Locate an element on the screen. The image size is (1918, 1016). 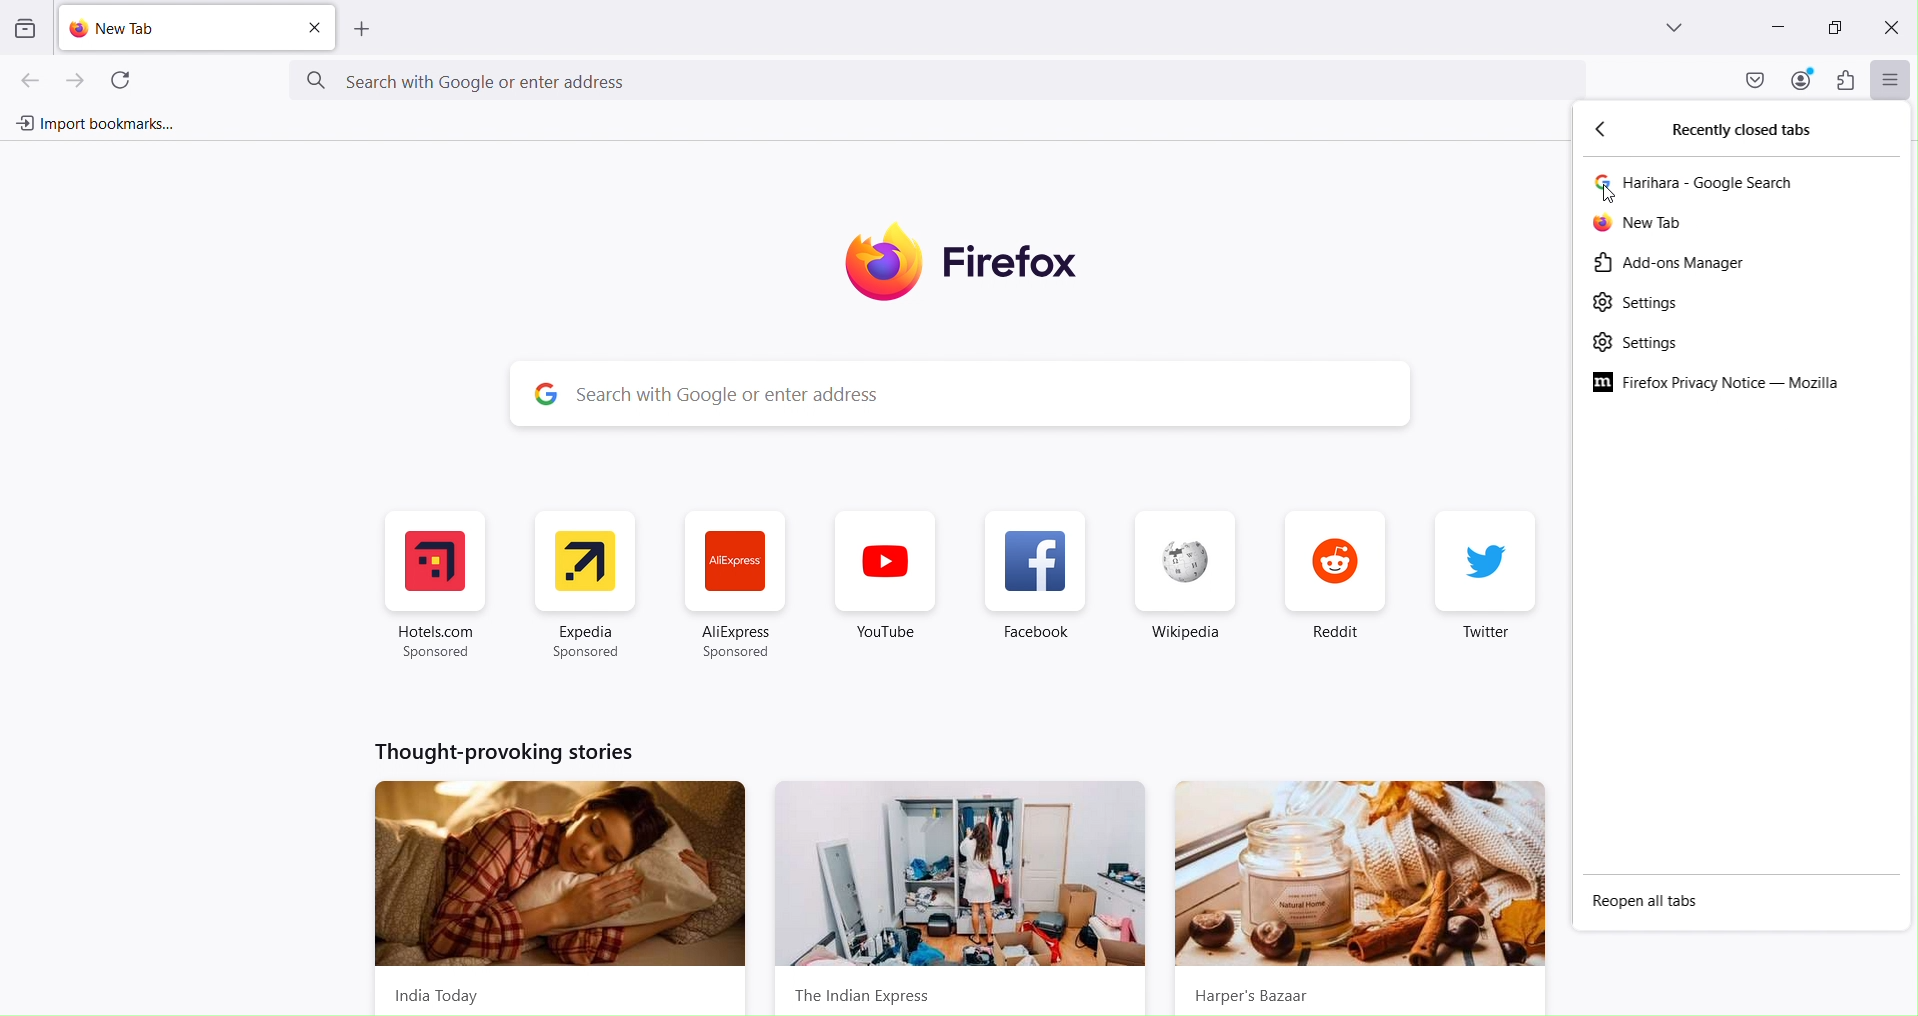
Search with google or enter address is located at coordinates (996, 394).